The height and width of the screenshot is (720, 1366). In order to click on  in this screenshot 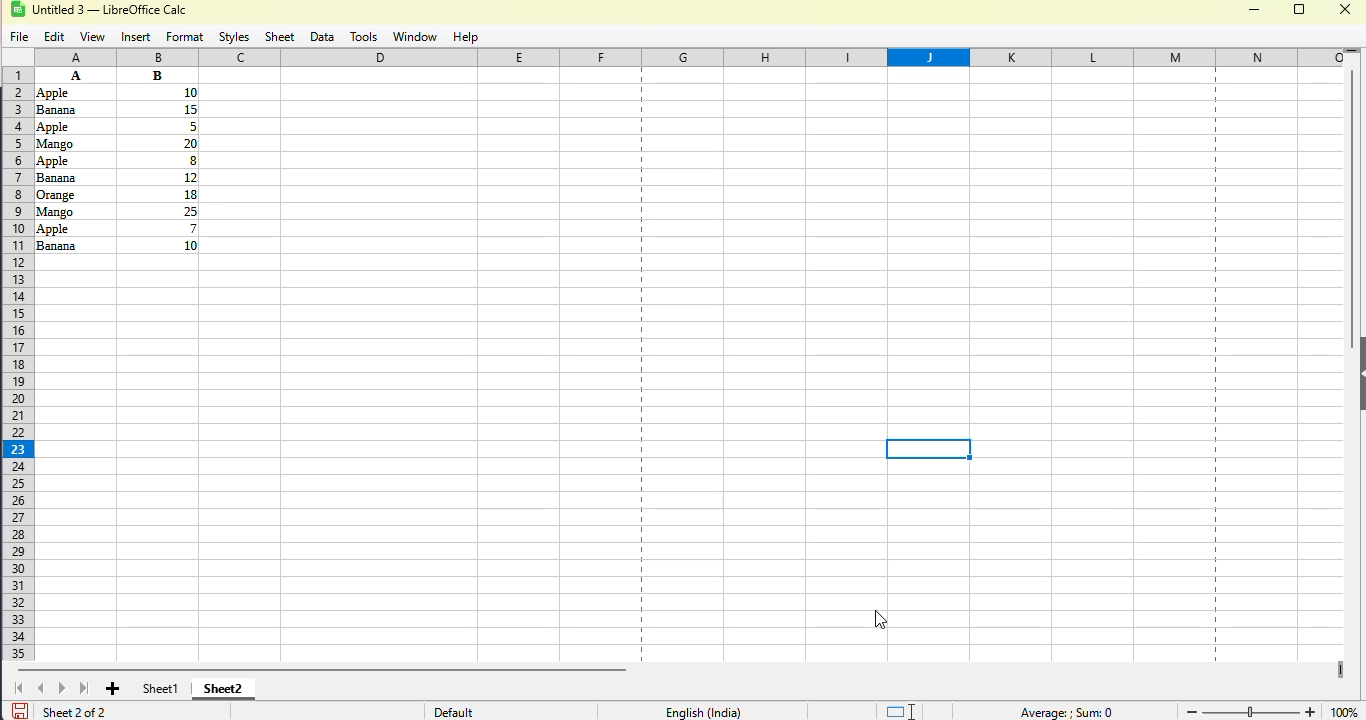, I will do `click(158, 75)`.